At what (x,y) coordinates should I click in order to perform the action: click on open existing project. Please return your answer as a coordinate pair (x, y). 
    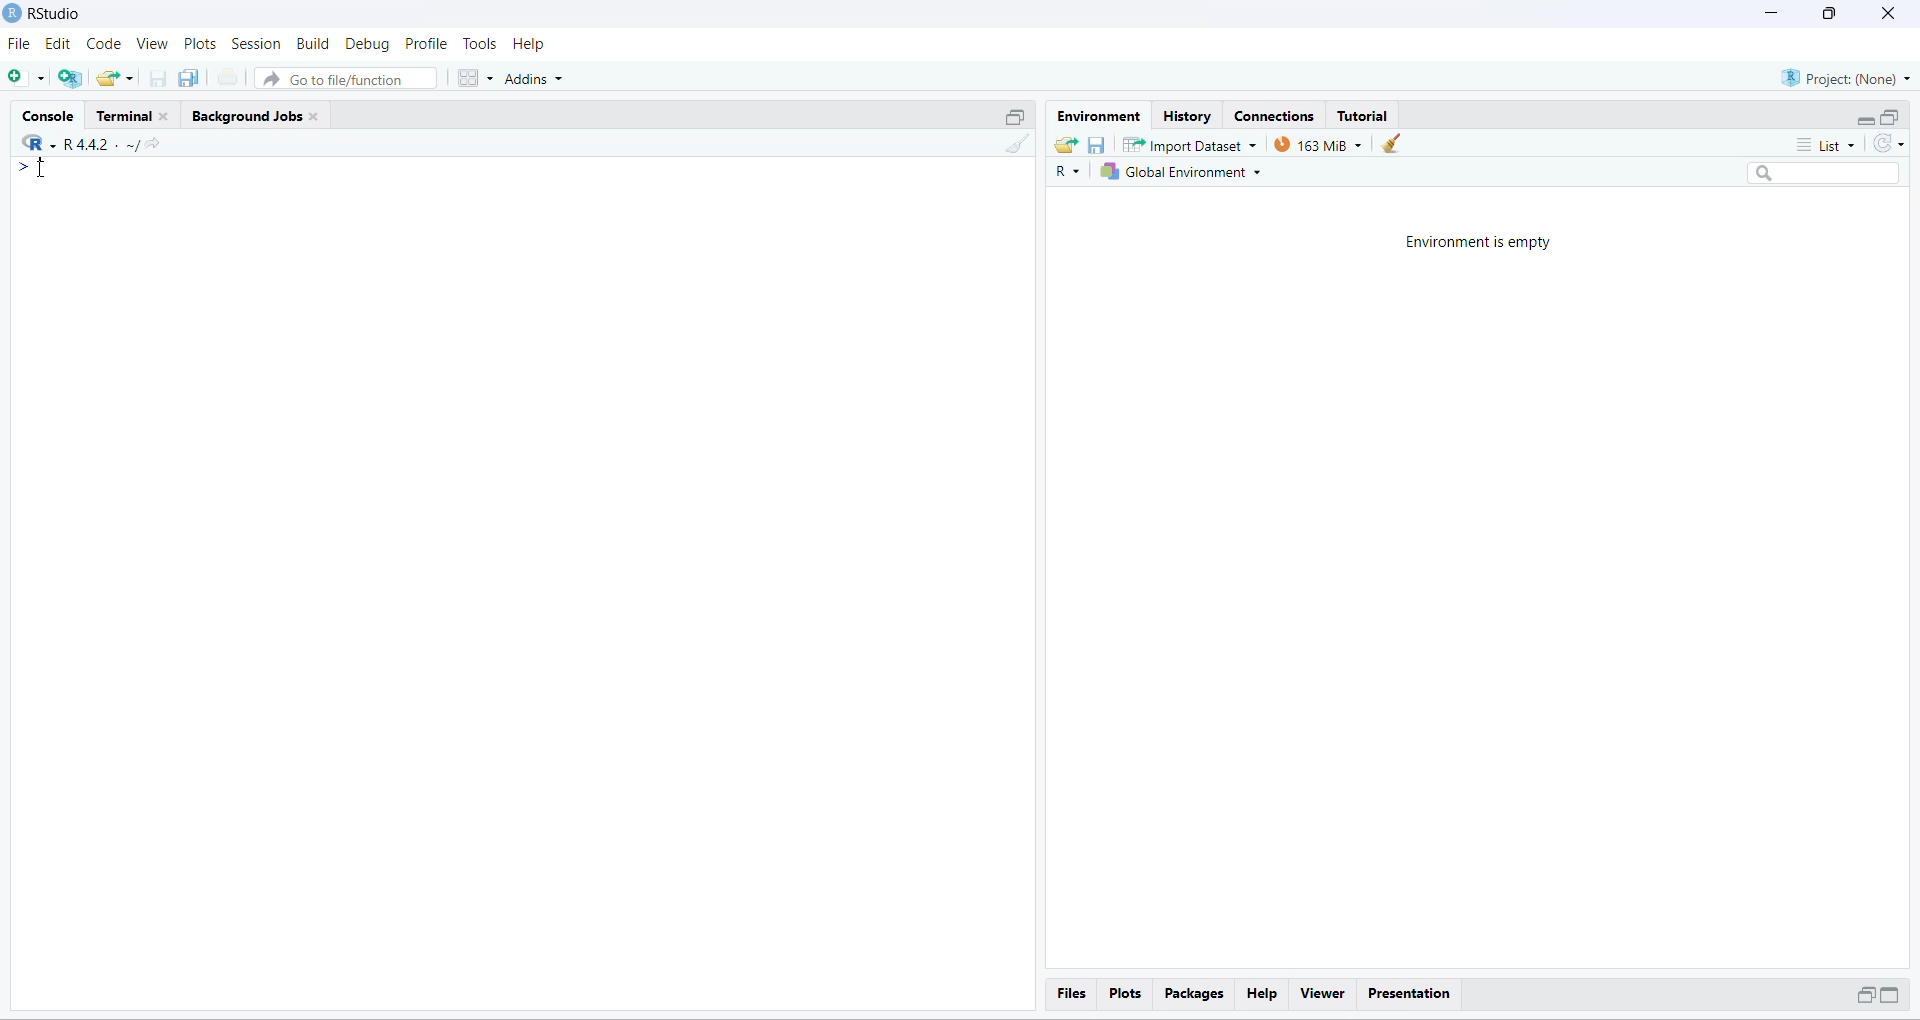
    Looking at the image, I should click on (115, 77).